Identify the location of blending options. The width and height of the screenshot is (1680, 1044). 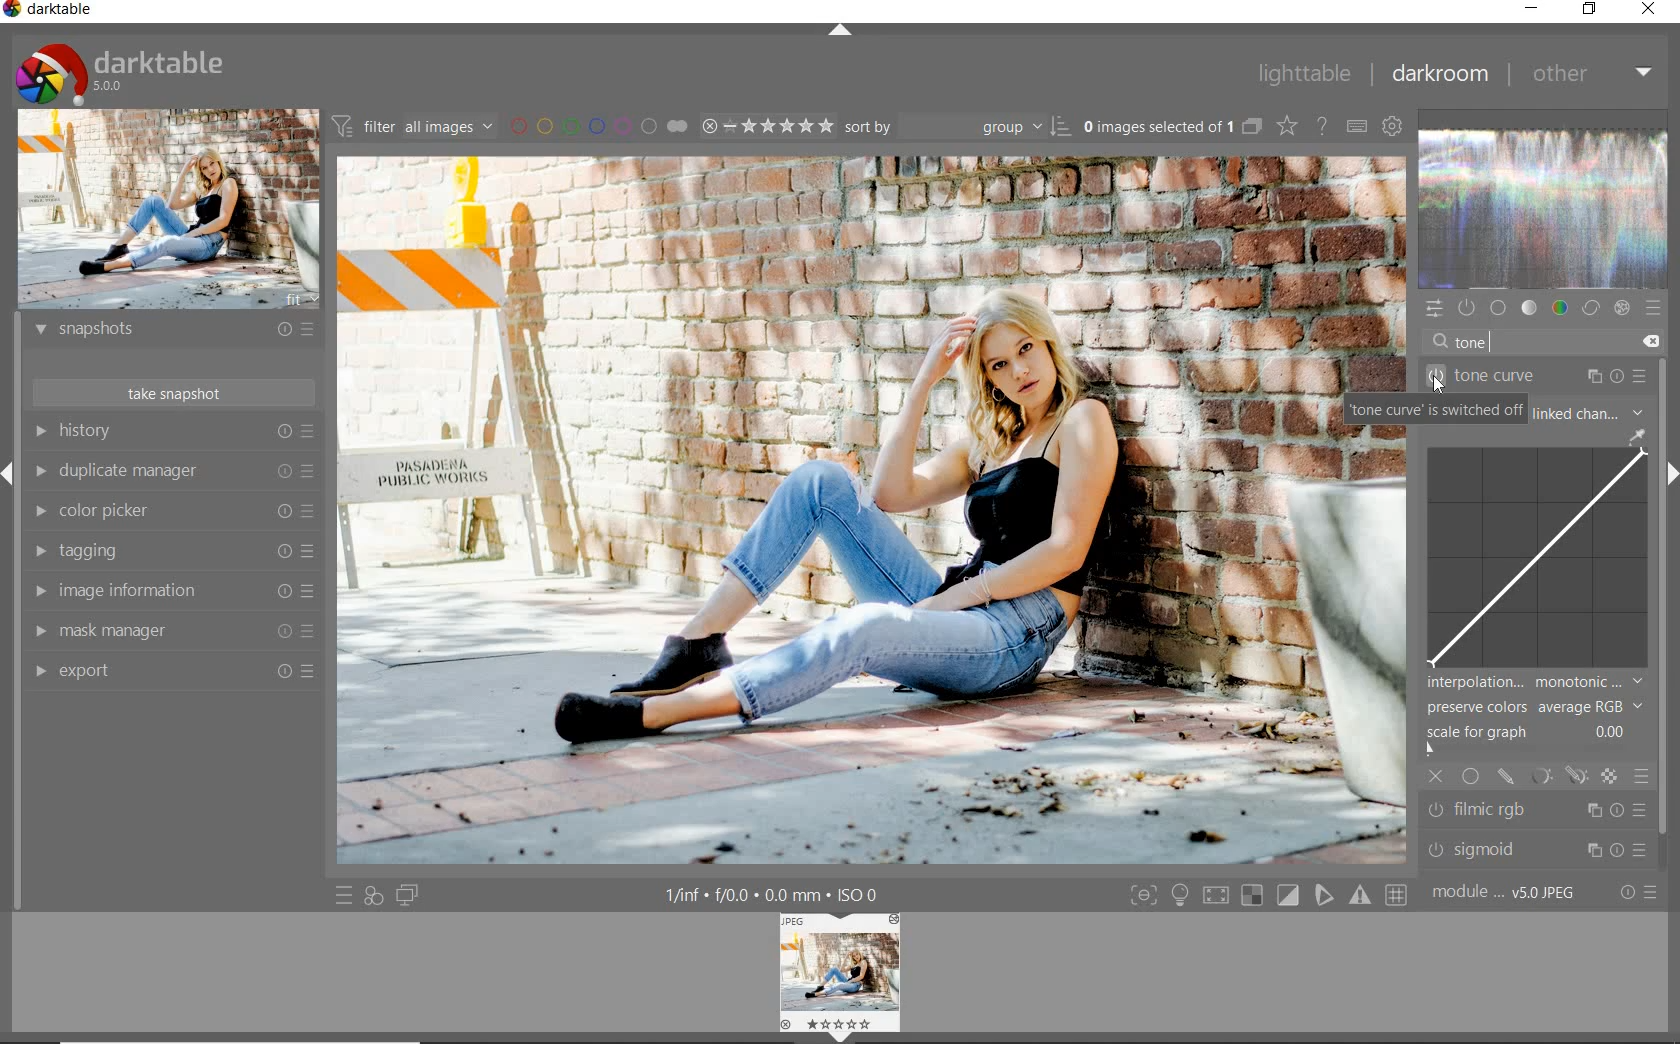
(1643, 779).